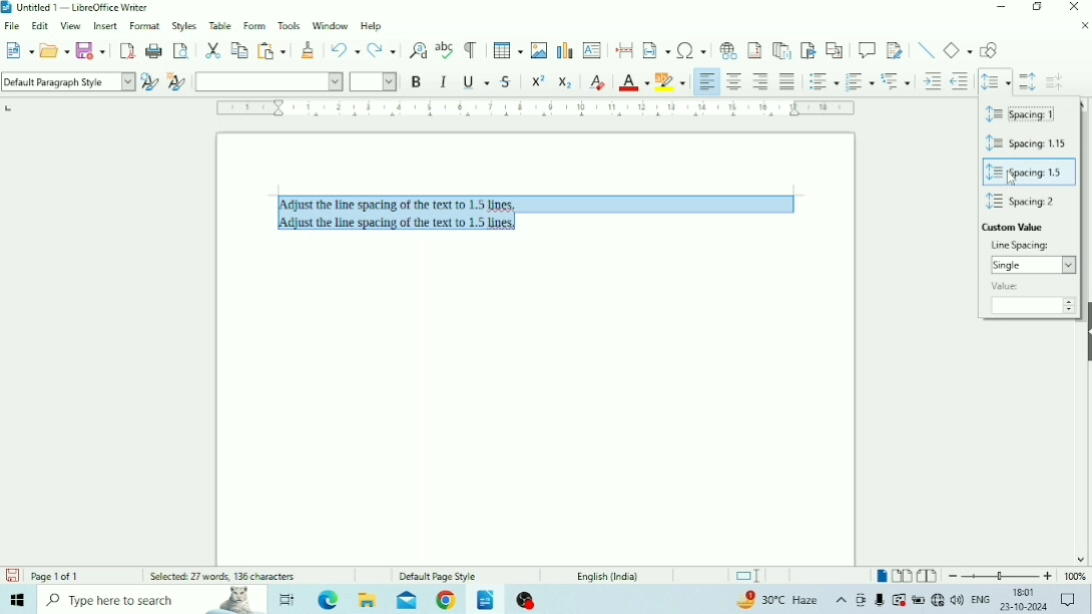  What do you see at coordinates (1027, 82) in the screenshot?
I see `Increase Paragraph Spacing` at bounding box center [1027, 82].